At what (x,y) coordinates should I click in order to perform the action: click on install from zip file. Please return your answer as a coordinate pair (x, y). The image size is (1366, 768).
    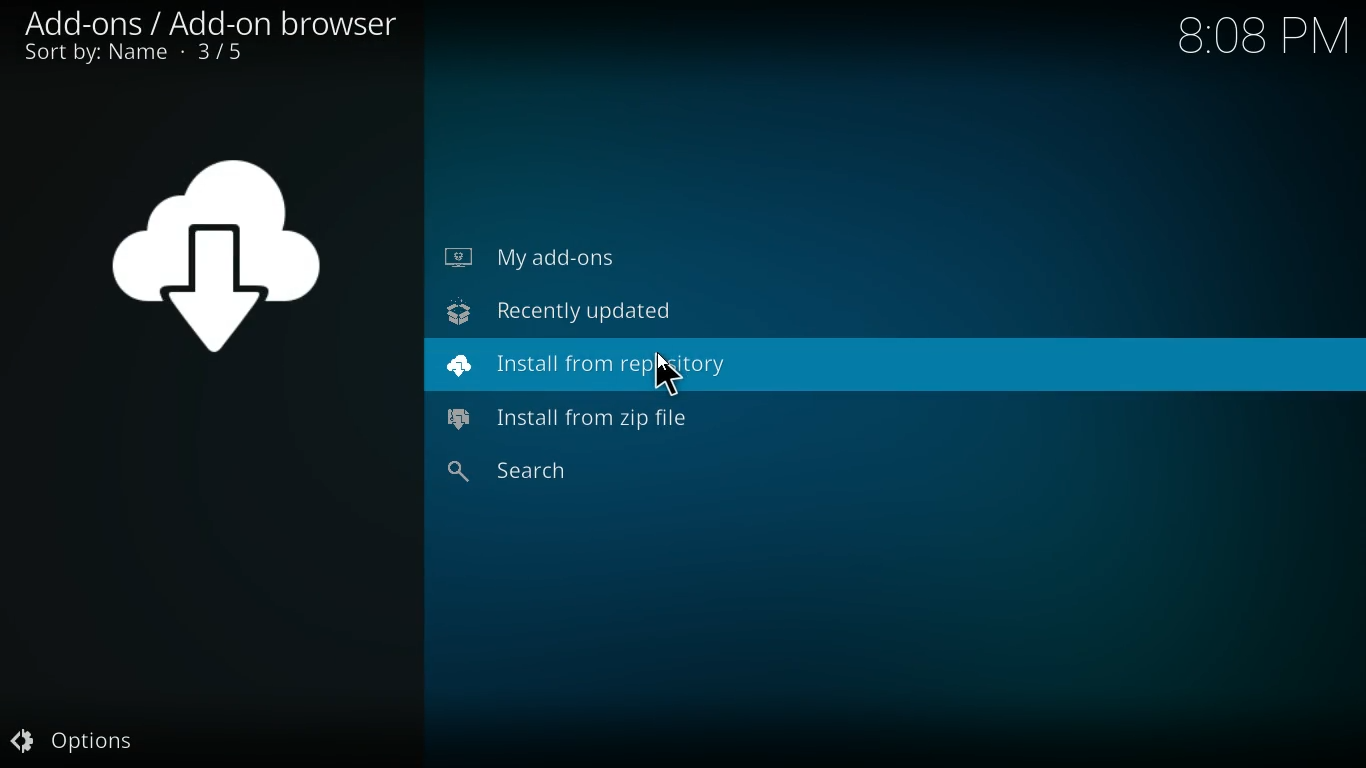
    Looking at the image, I should click on (585, 423).